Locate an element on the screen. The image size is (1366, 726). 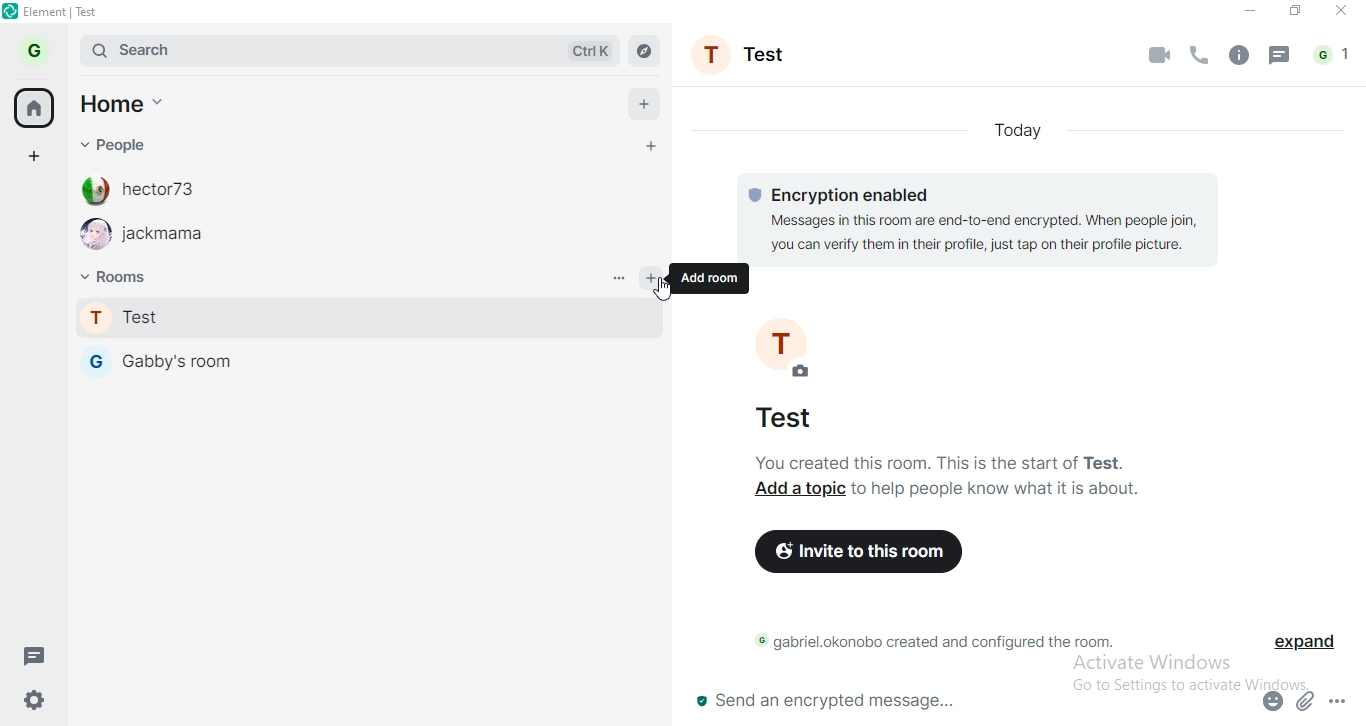
gabby's room is located at coordinates (367, 359).